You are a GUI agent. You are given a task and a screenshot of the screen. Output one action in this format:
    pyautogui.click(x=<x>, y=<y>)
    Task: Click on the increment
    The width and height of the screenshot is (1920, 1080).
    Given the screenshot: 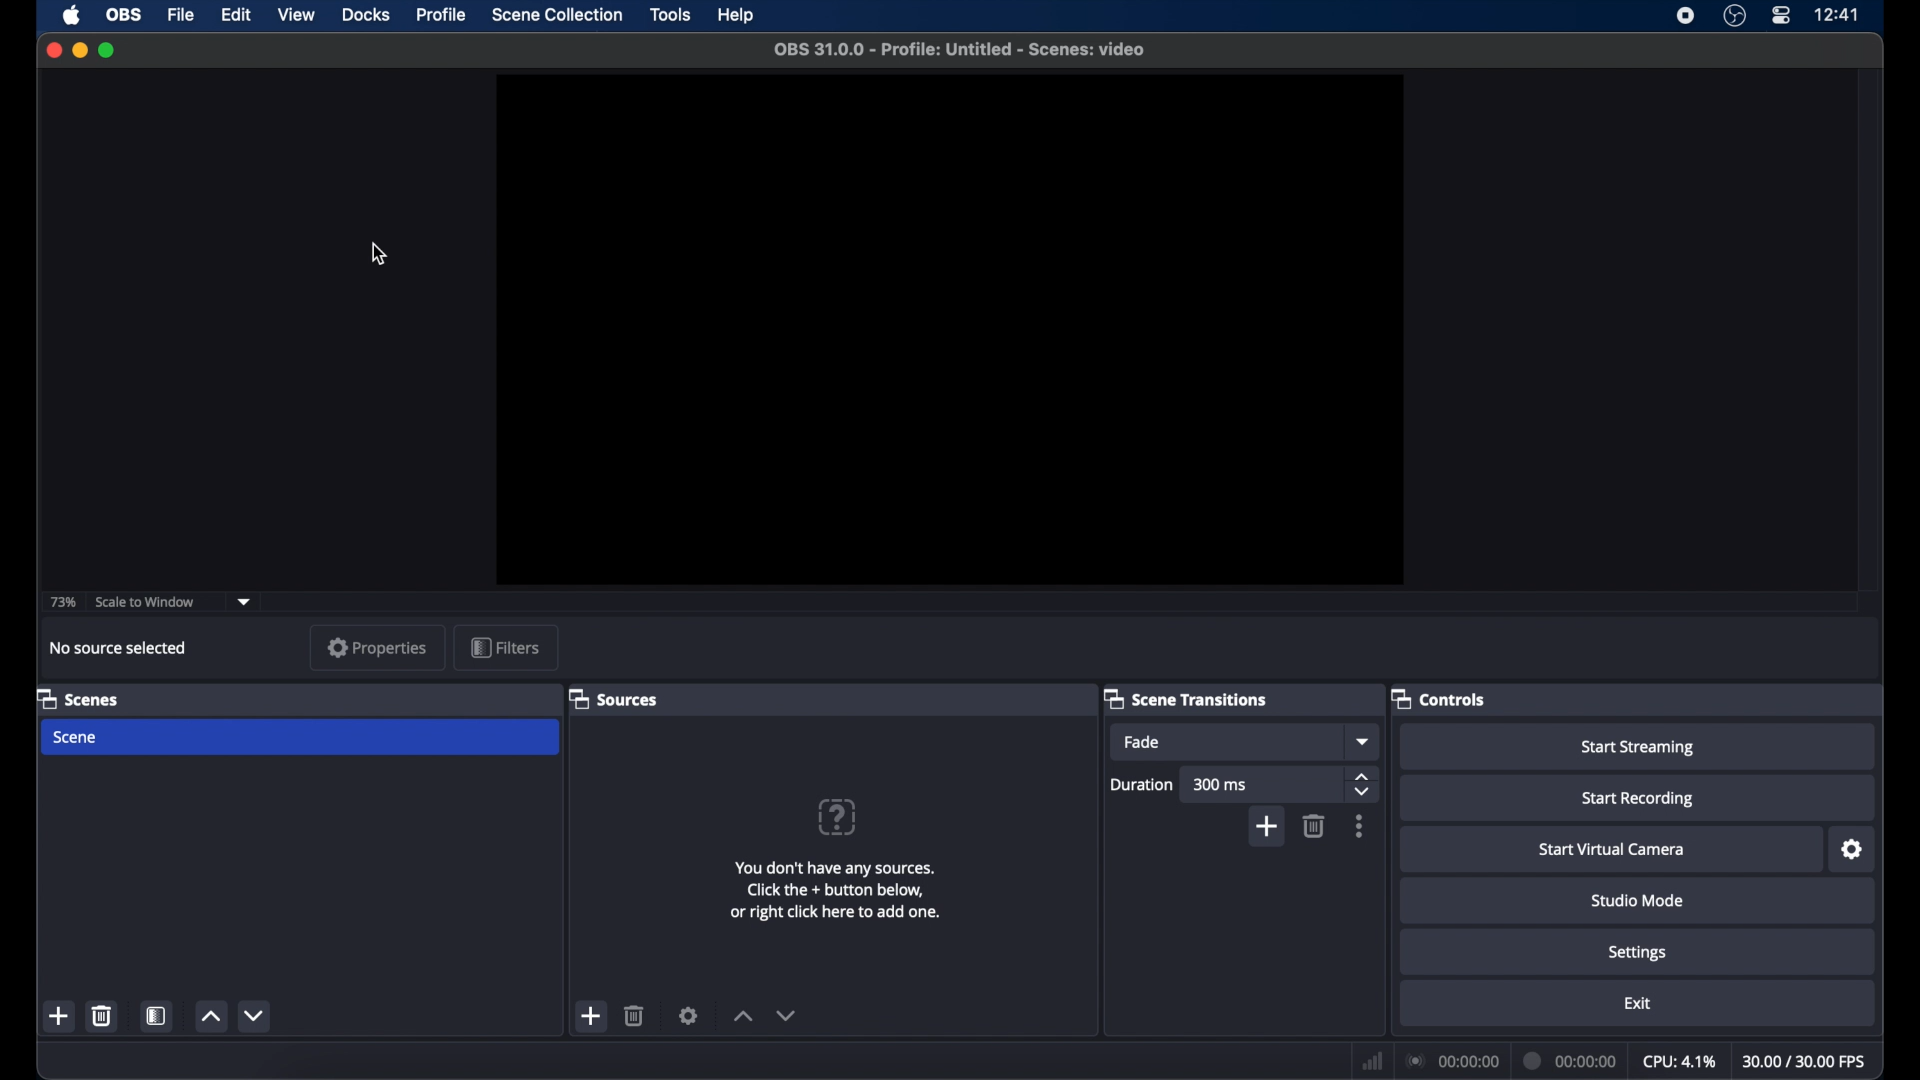 What is the action you would take?
    pyautogui.click(x=745, y=1015)
    